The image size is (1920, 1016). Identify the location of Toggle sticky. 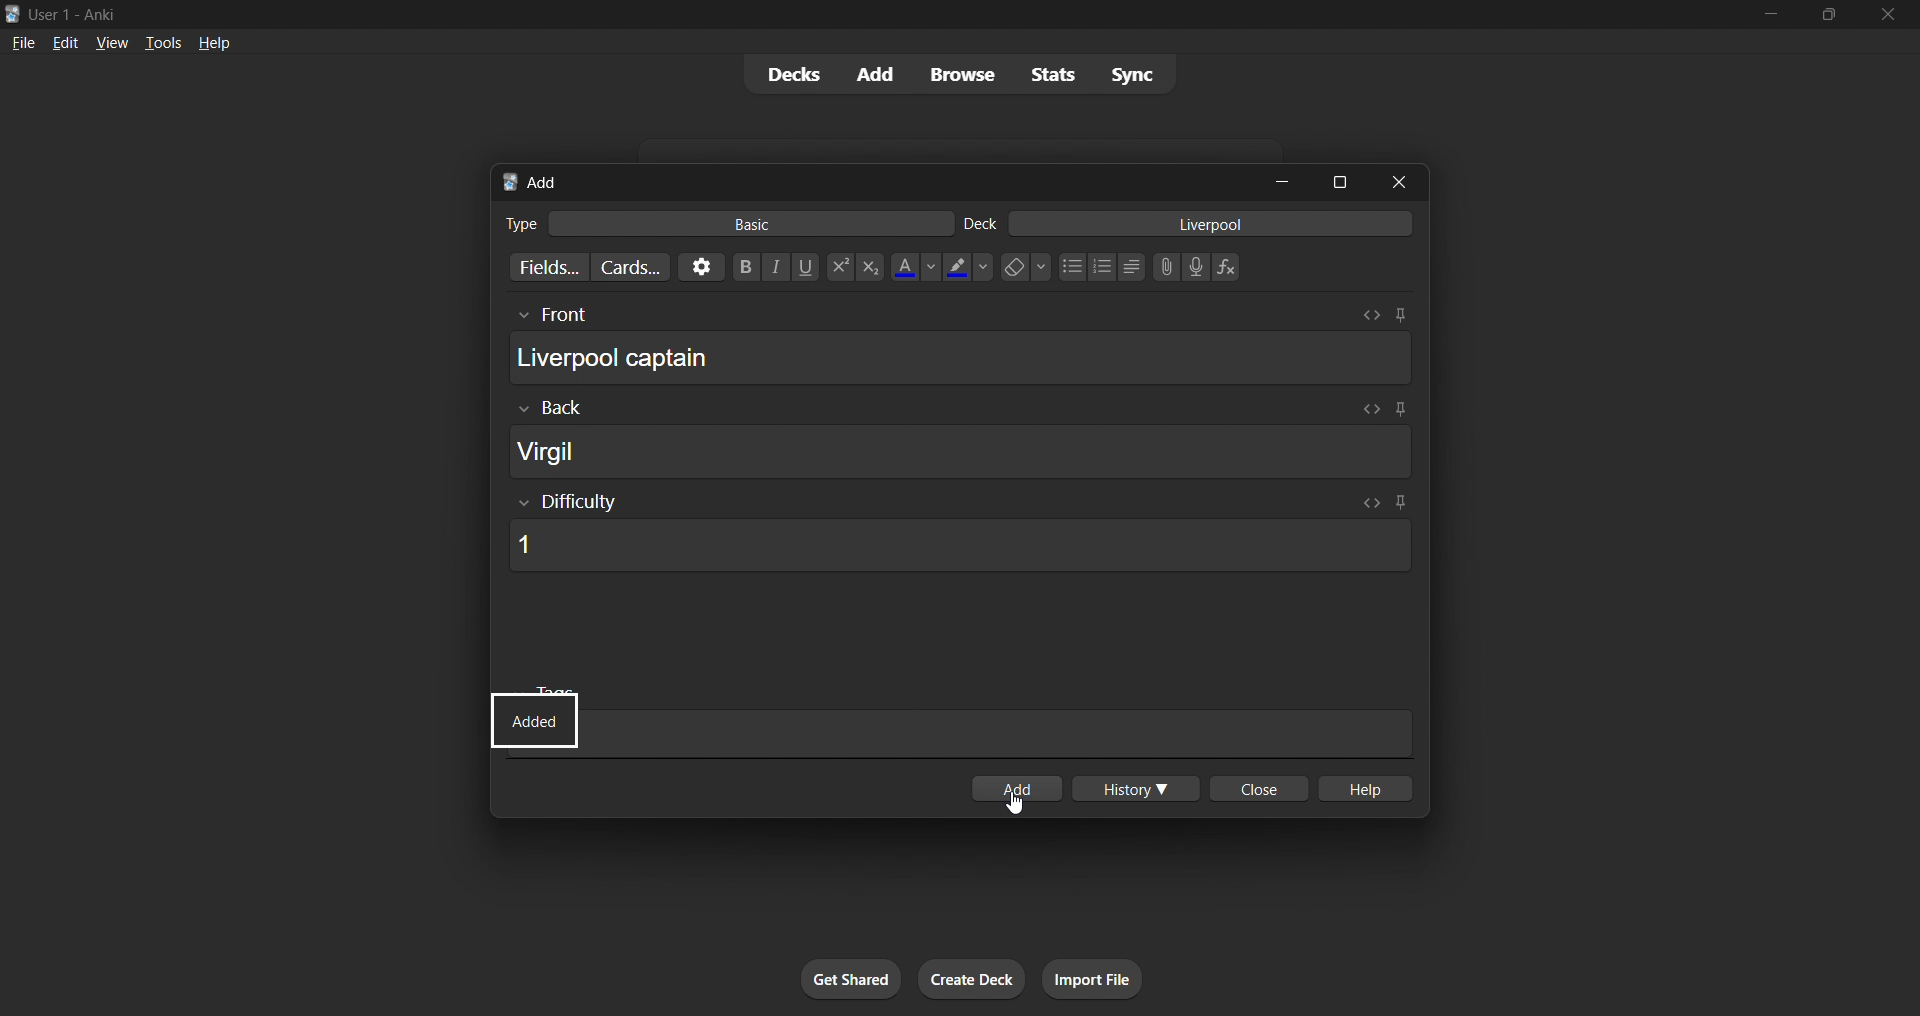
(1397, 411).